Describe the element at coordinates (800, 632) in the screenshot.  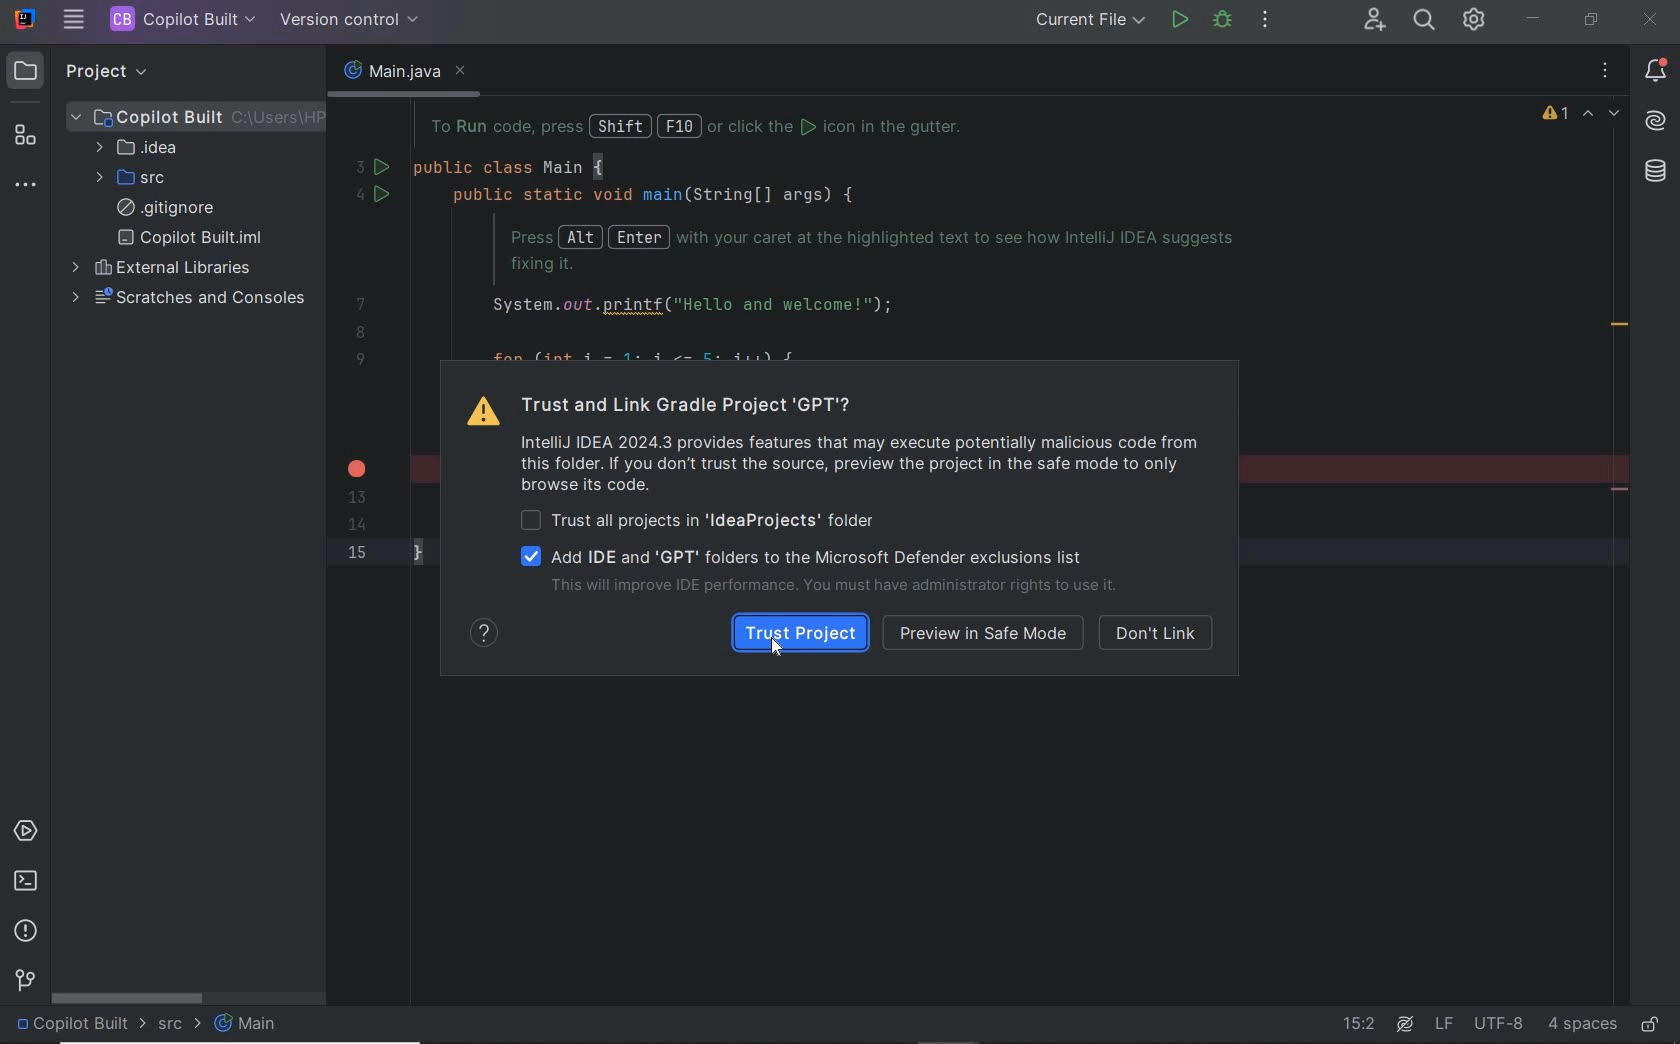
I see `TRUST PROJECT` at that location.